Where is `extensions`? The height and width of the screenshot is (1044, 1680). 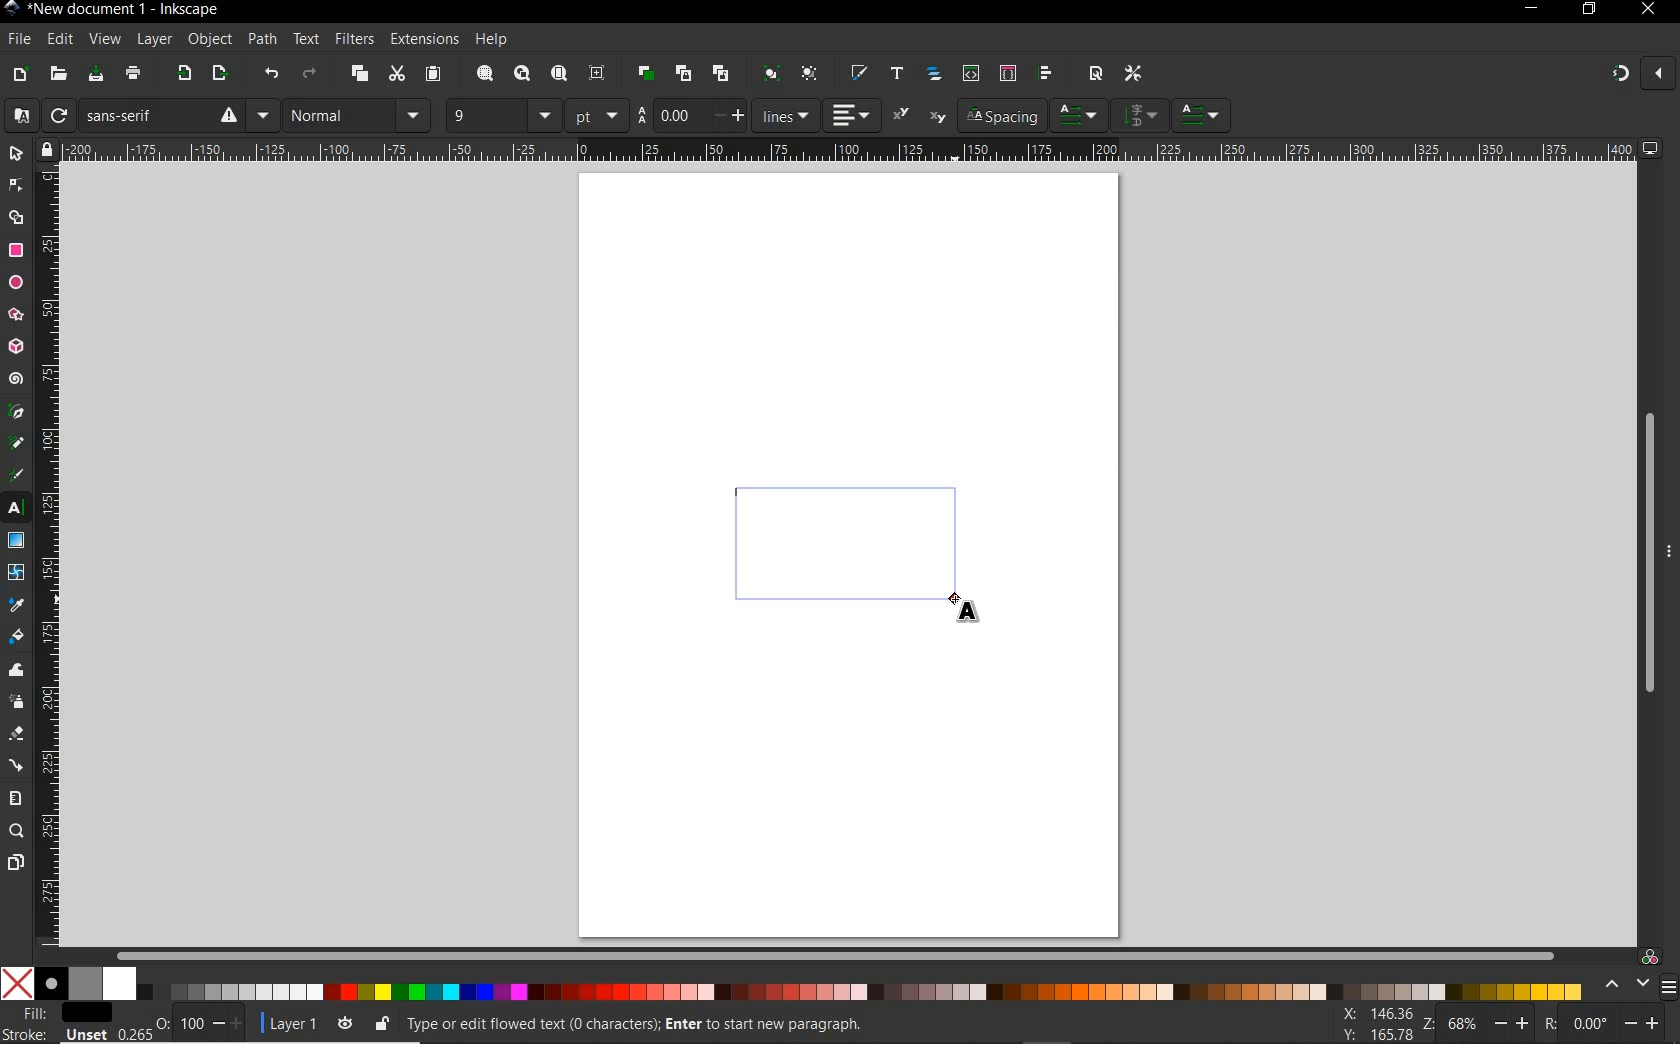 extensions is located at coordinates (423, 40).